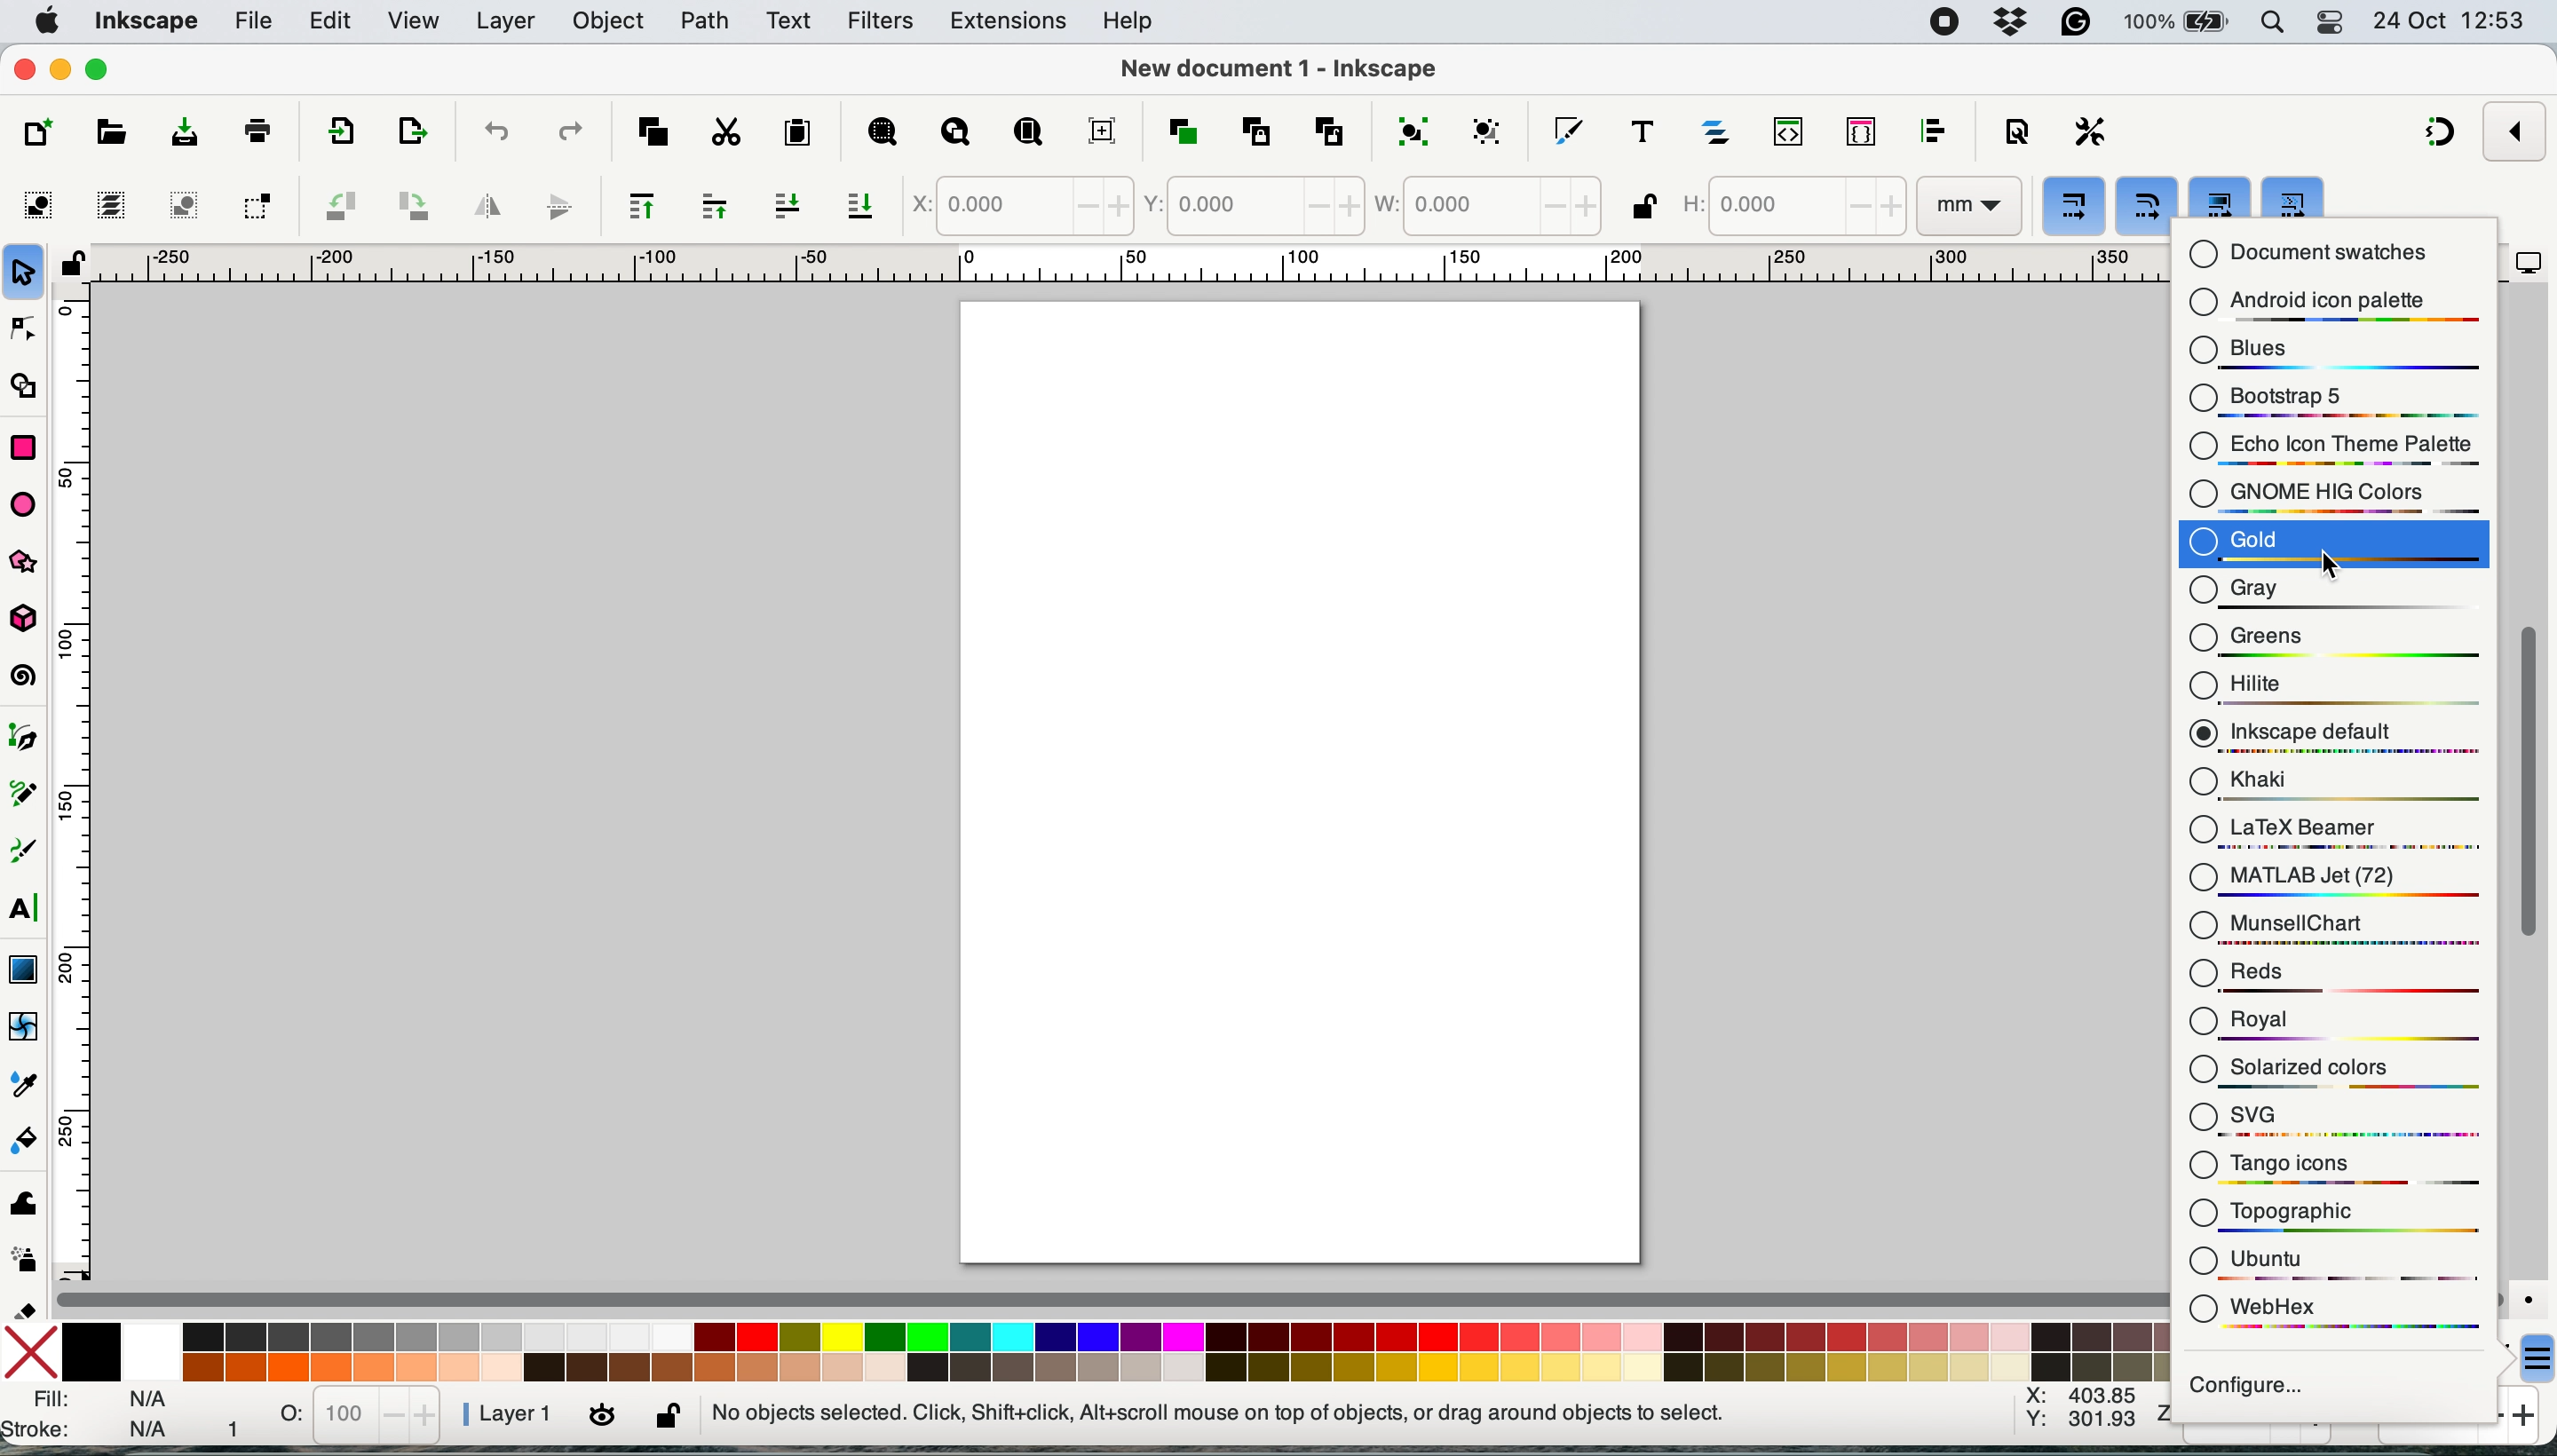  Describe the element at coordinates (1289, 70) in the screenshot. I see `New document 1 - Inkscape` at that location.